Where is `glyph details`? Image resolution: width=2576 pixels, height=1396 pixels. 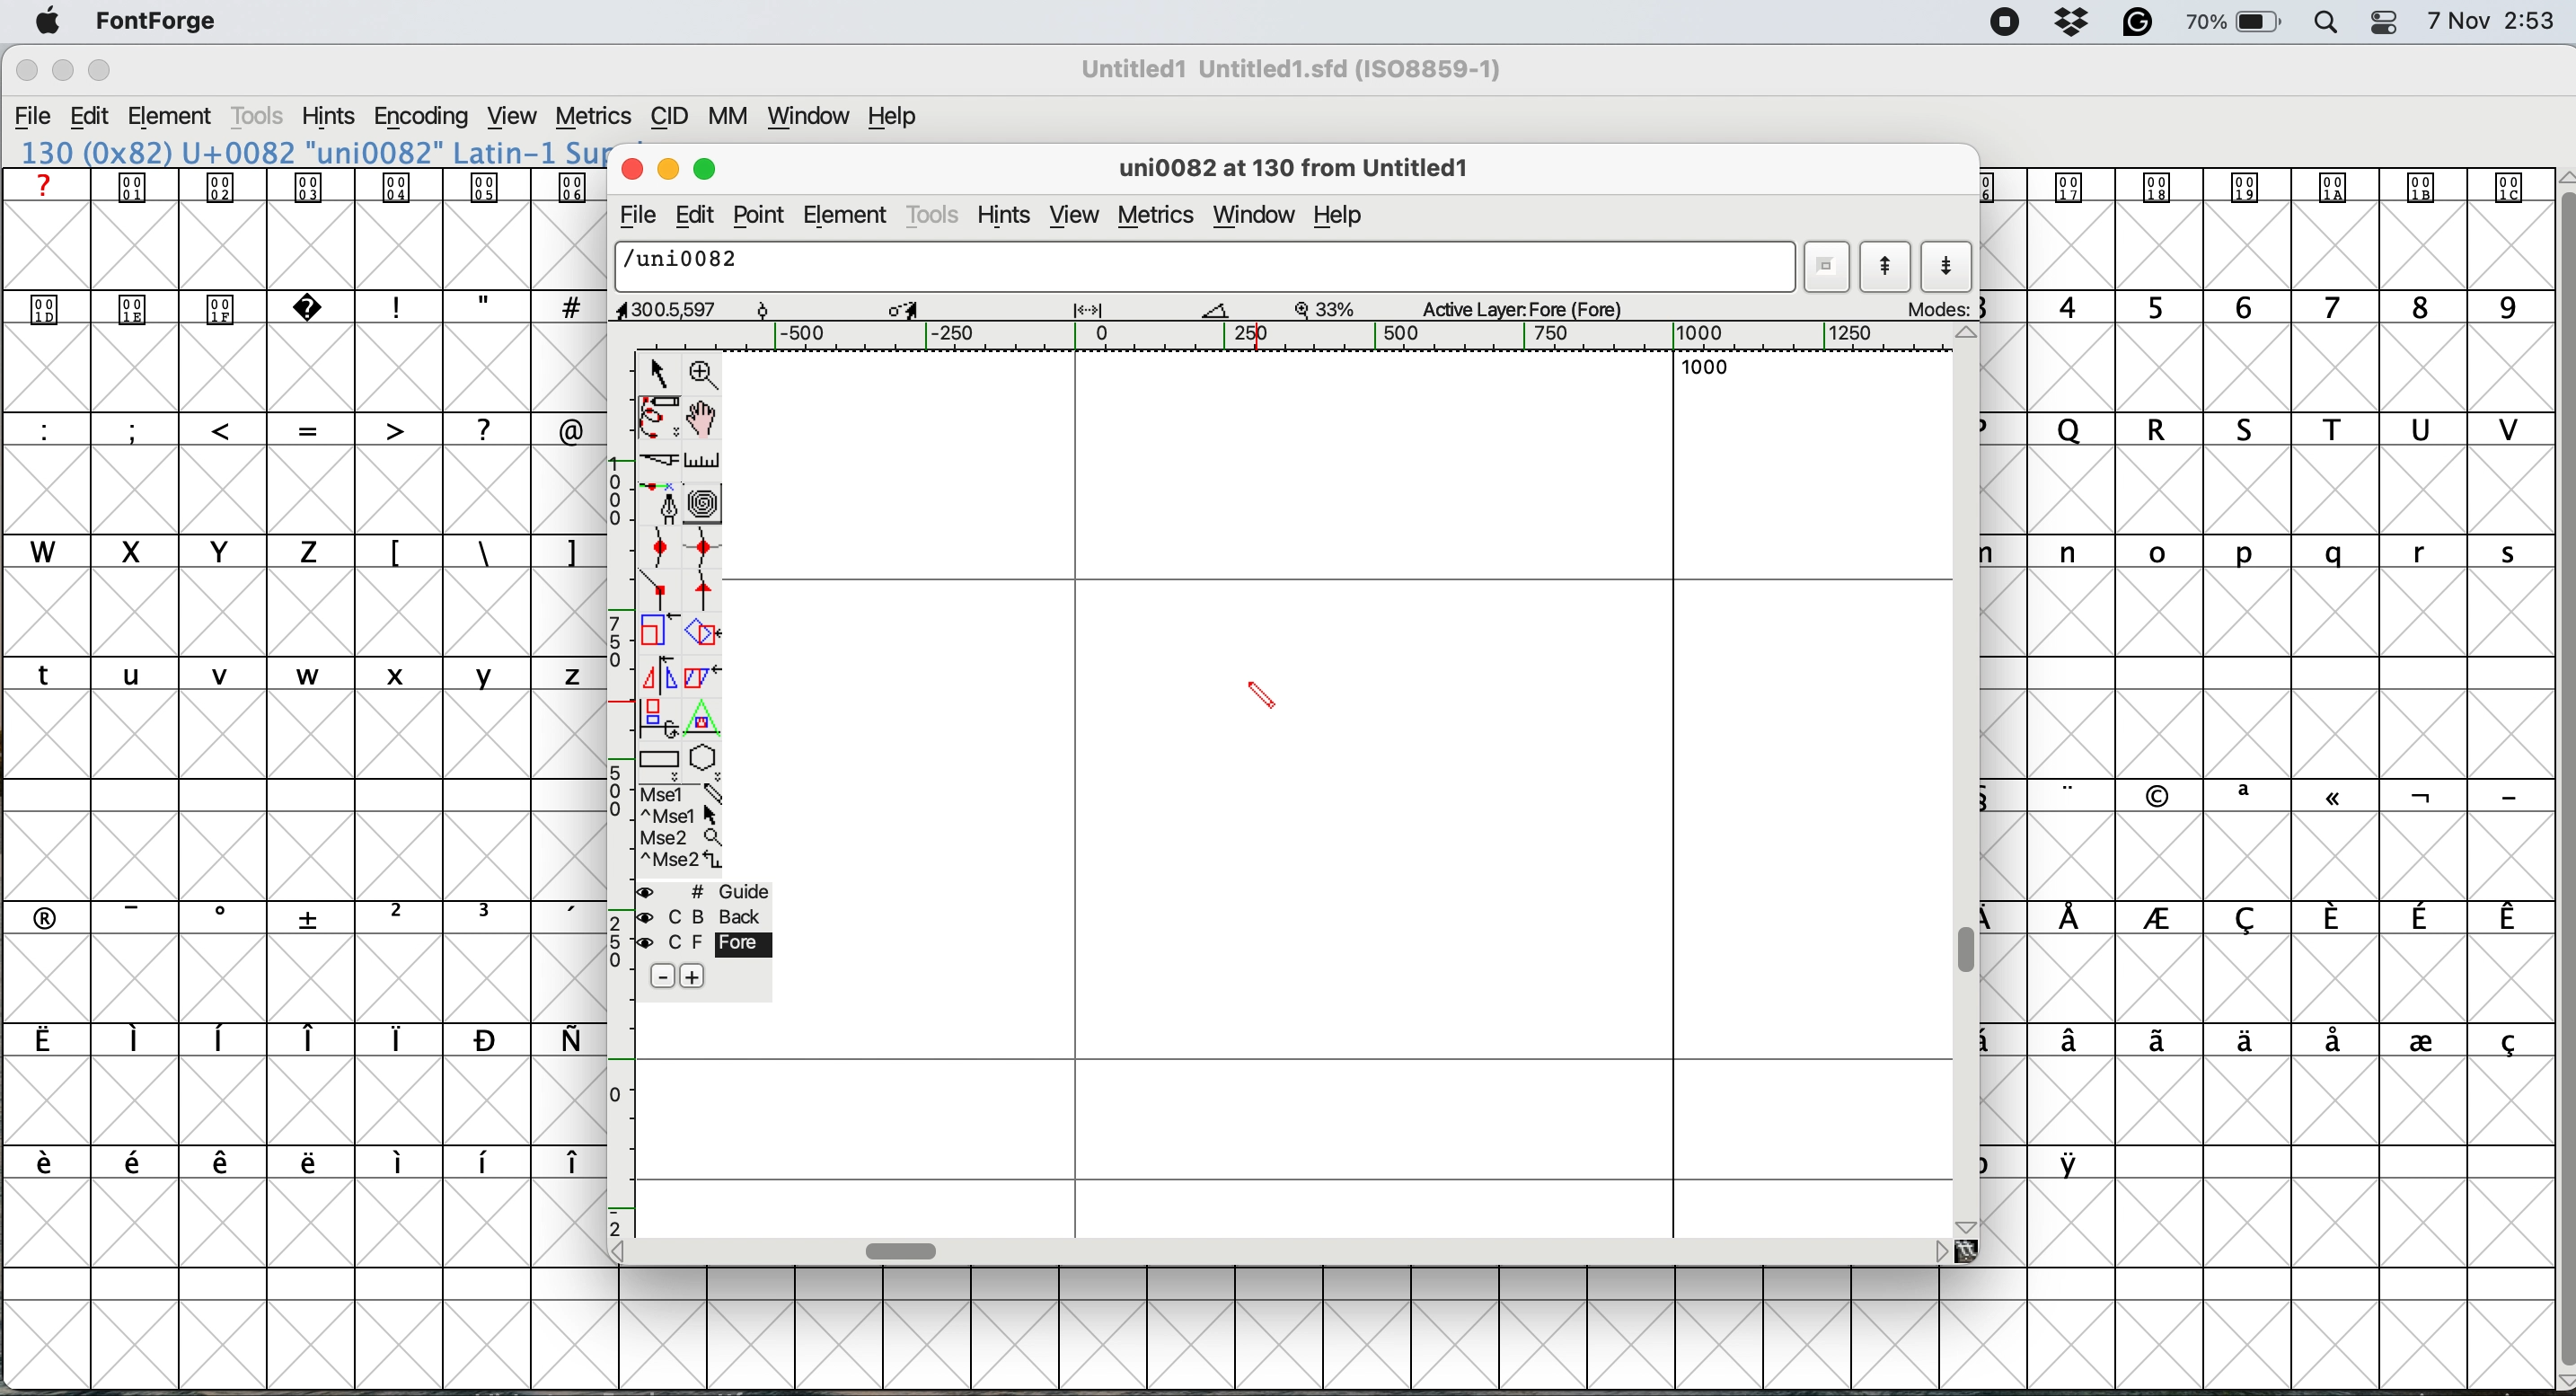 glyph details is located at coordinates (927, 310).